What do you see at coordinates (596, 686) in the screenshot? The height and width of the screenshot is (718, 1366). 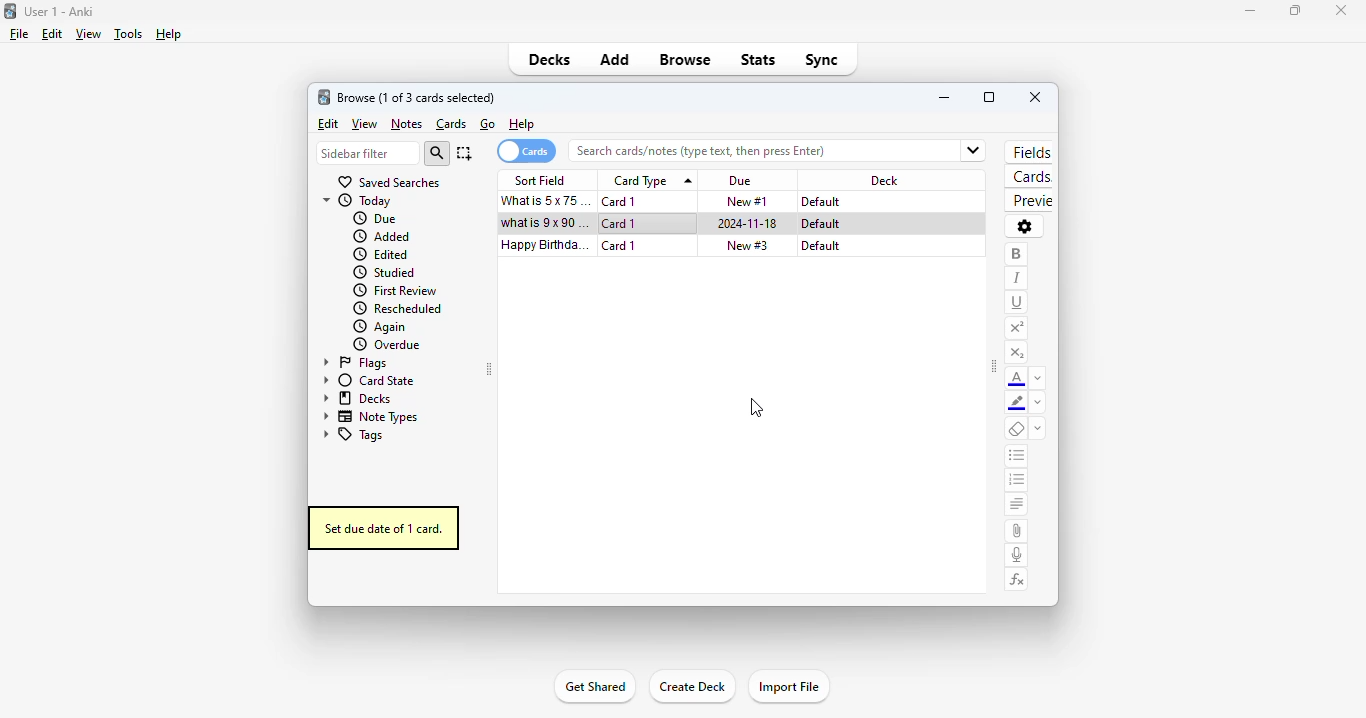 I see `get shared` at bounding box center [596, 686].